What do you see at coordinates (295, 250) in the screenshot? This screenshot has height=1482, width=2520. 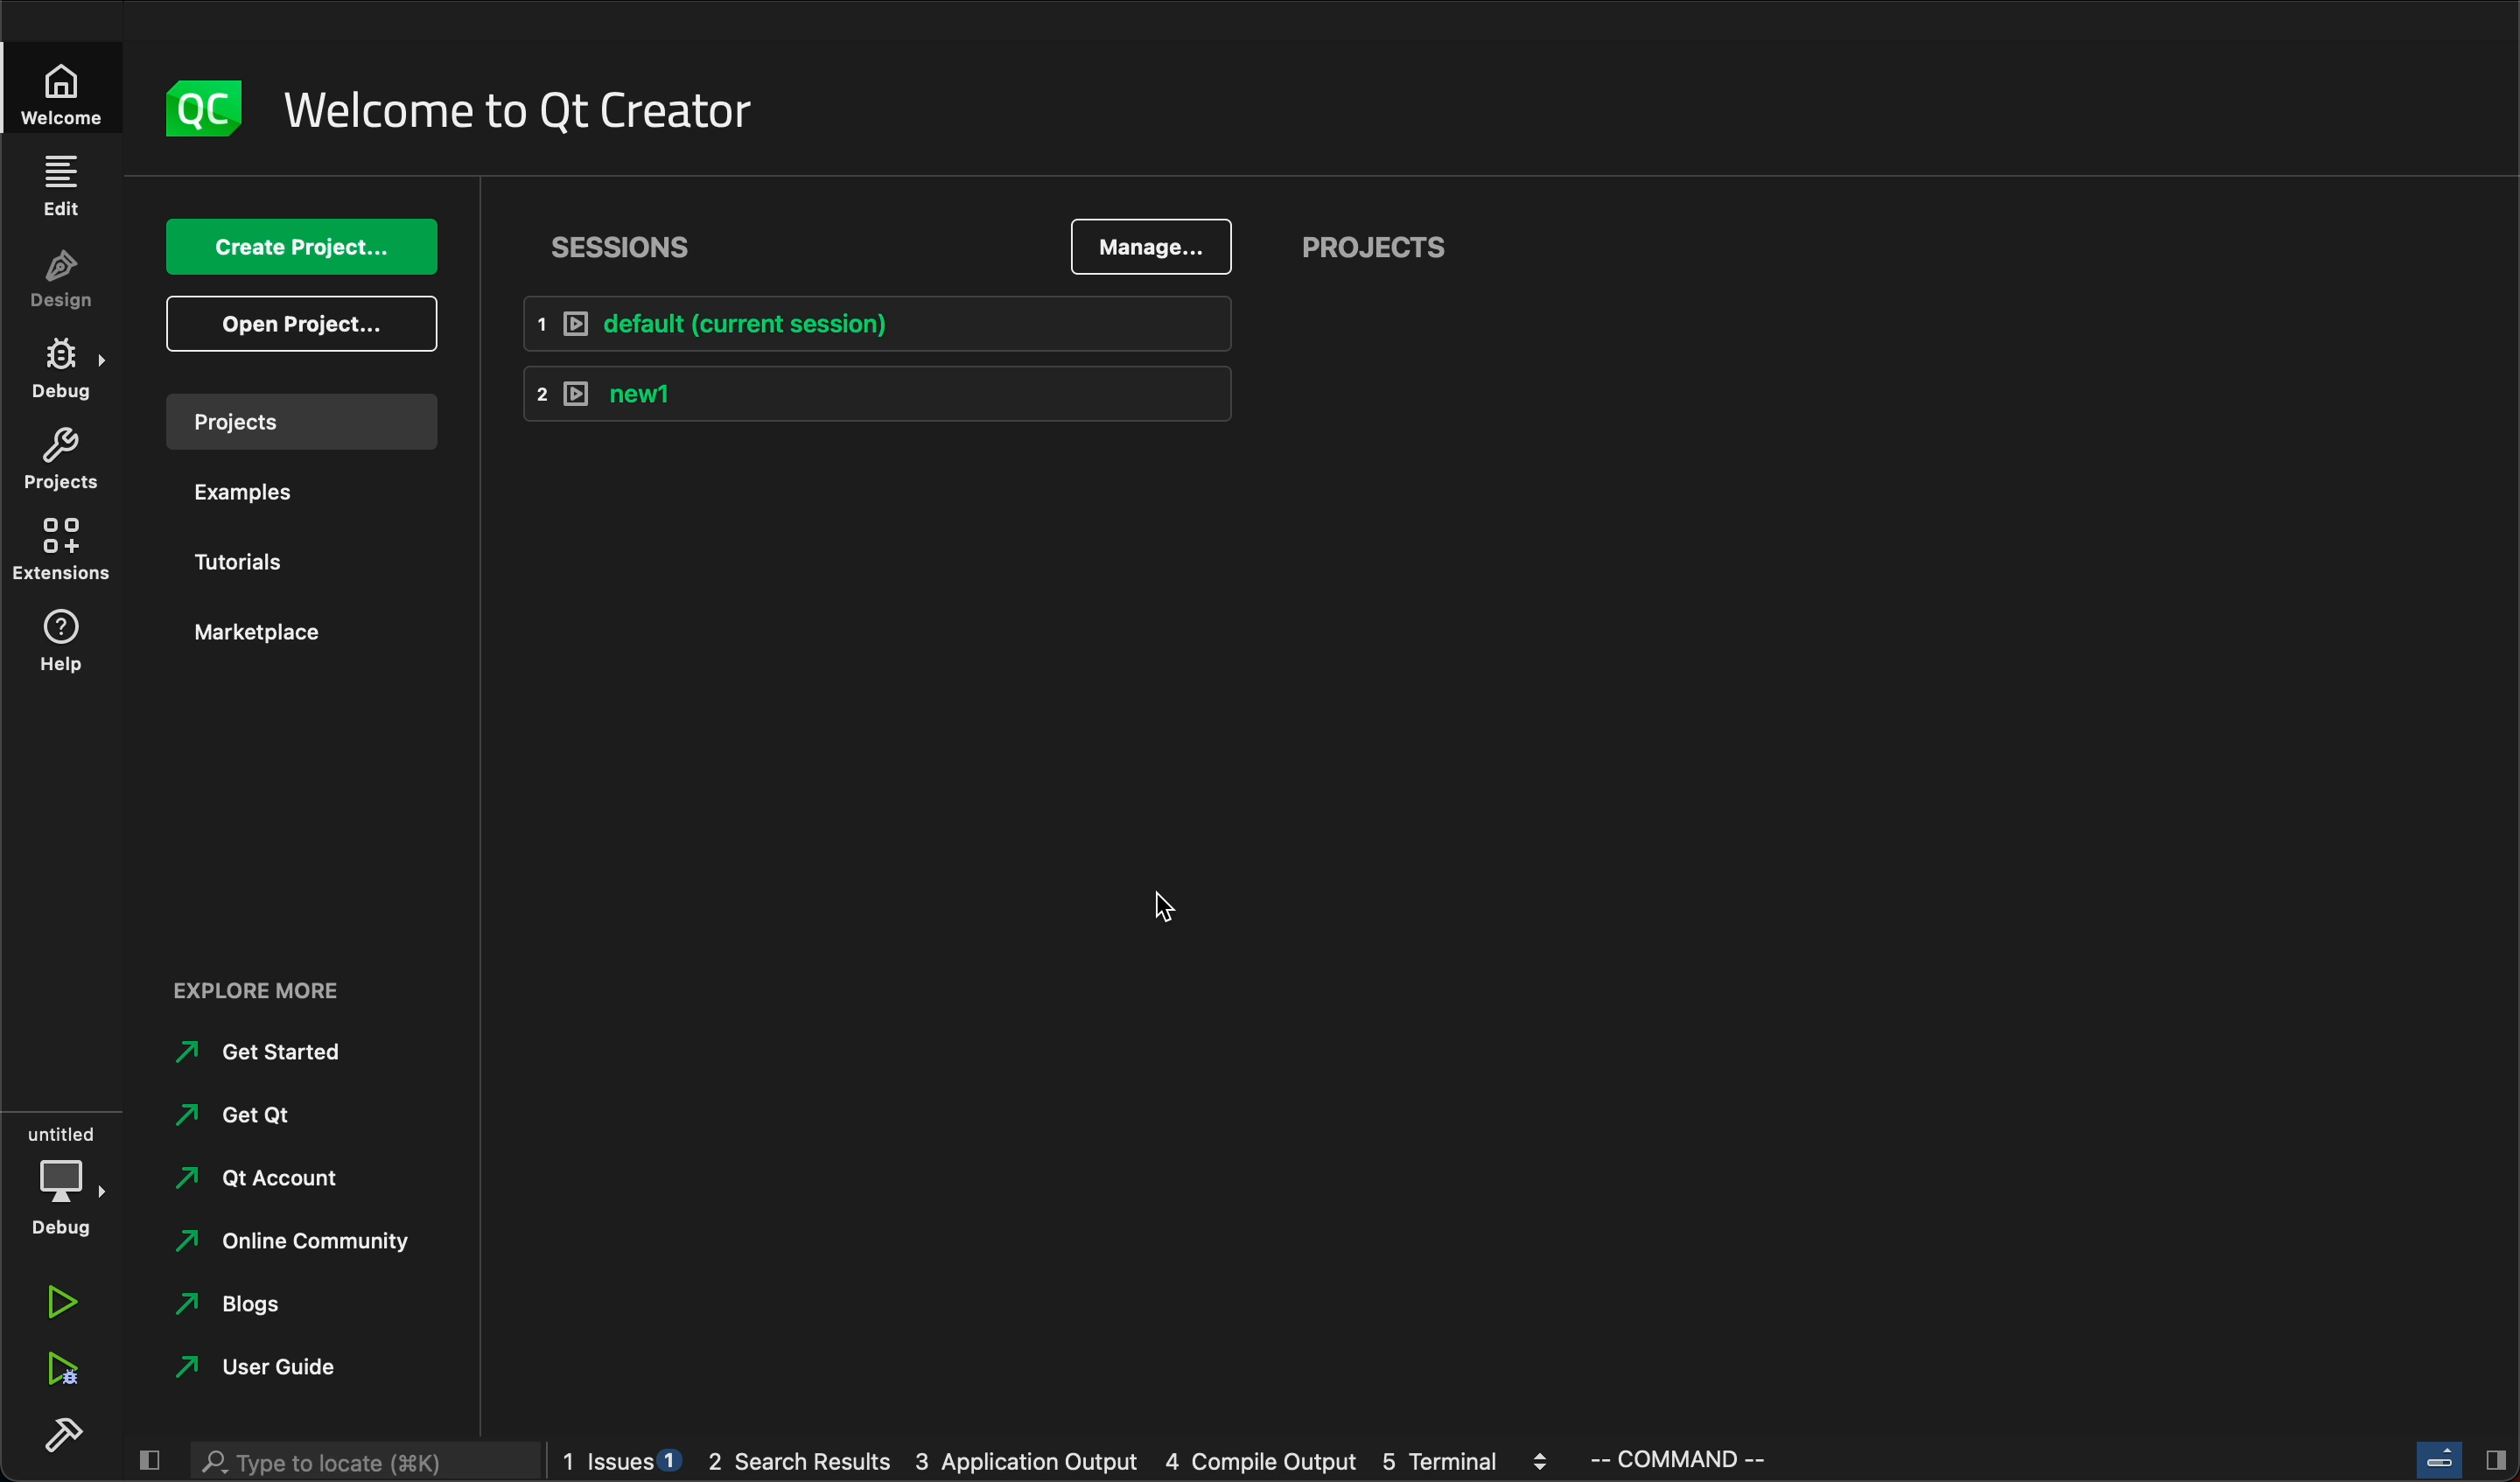 I see `create` at bounding box center [295, 250].